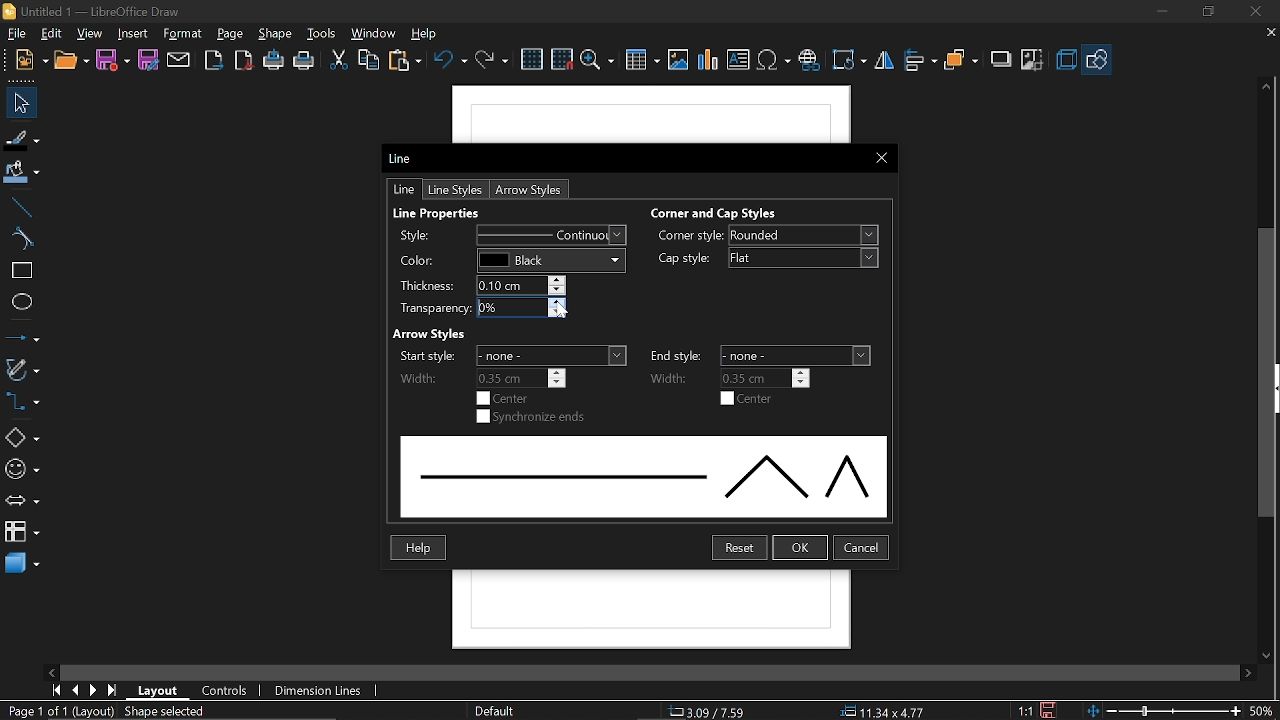  I want to click on paste, so click(406, 61).